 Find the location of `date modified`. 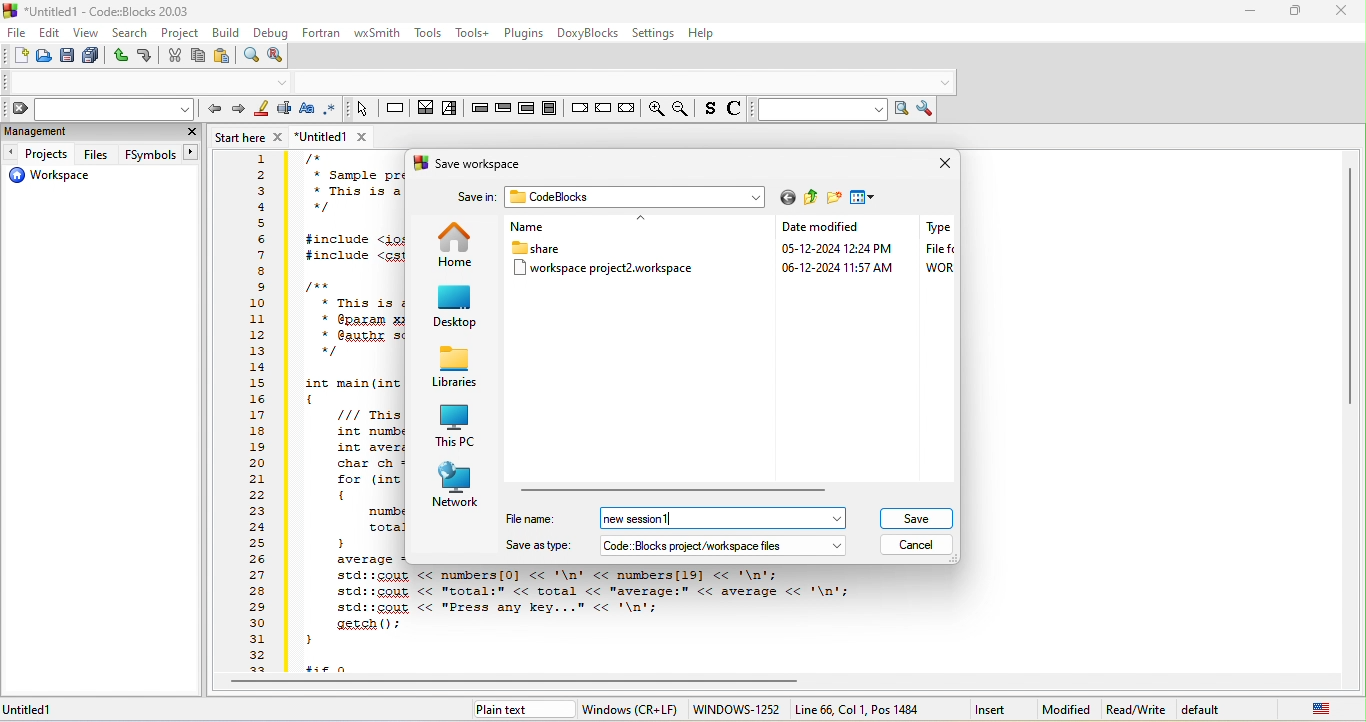

date modified is located at coordinates (824, 247).